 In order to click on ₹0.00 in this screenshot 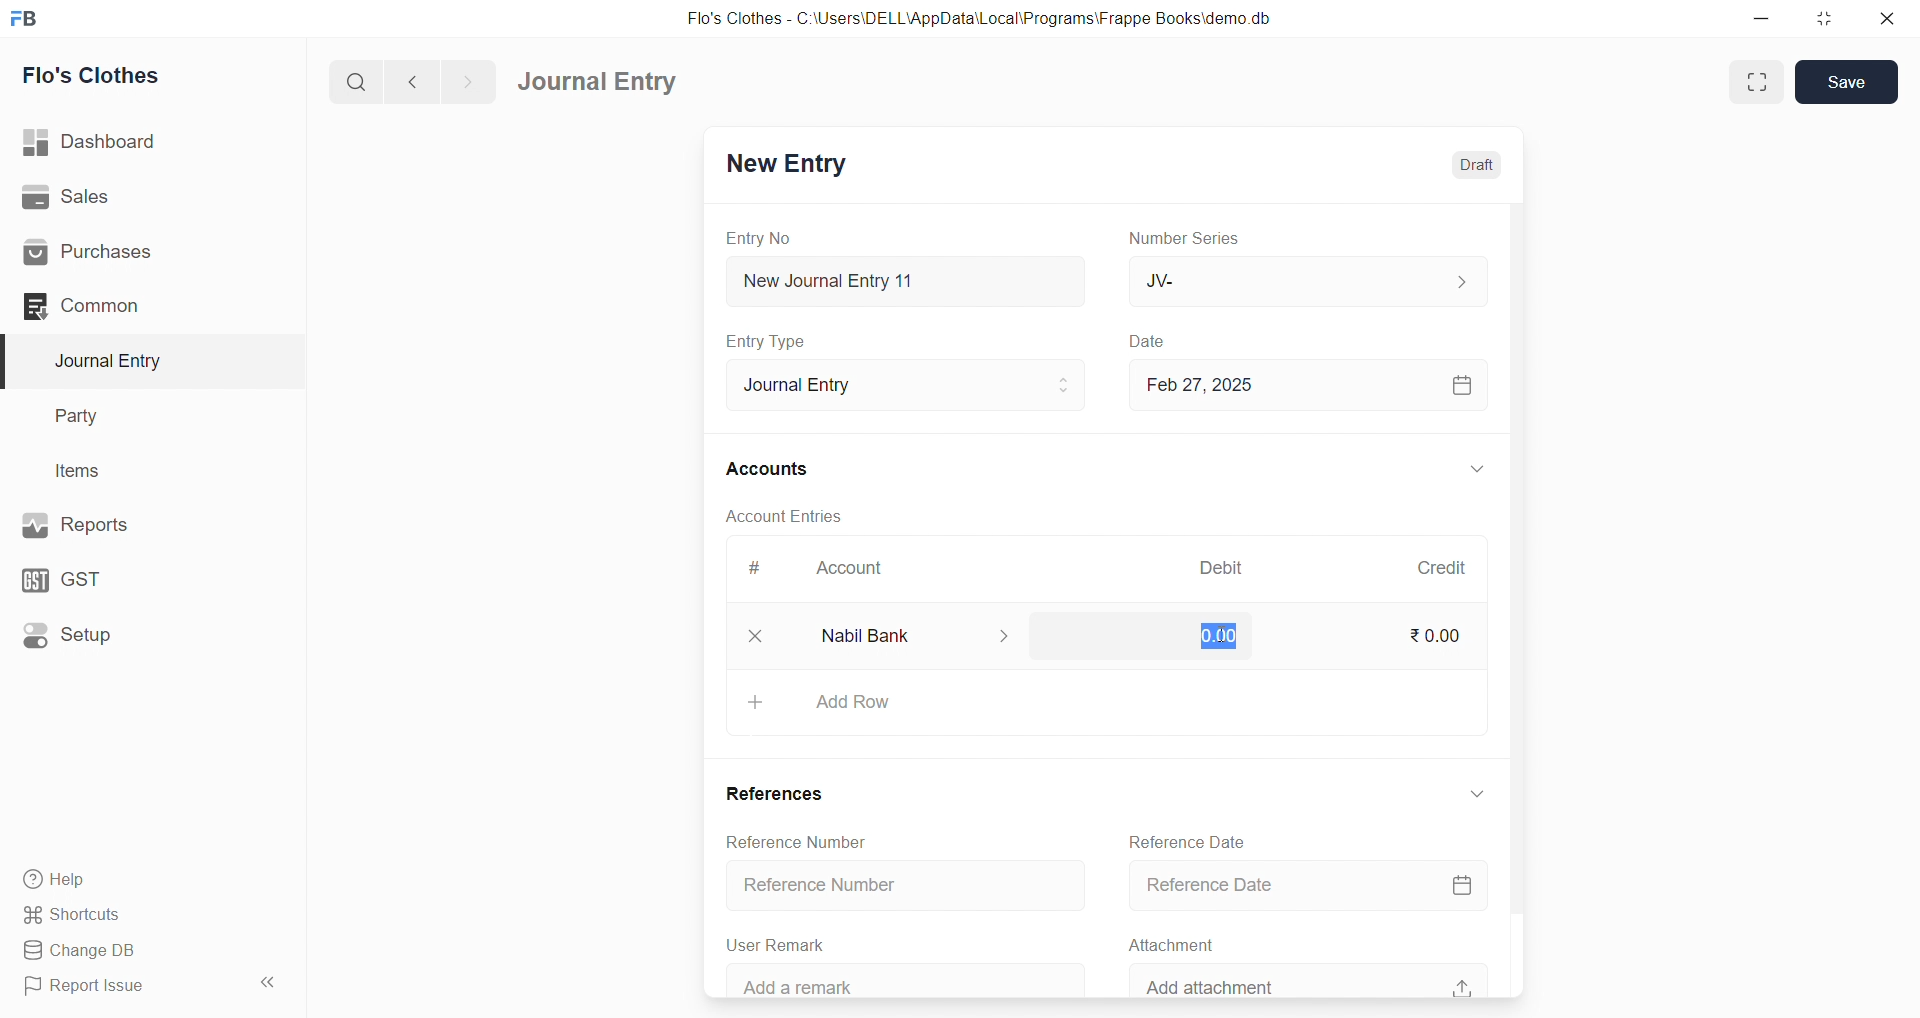, I will do `click(1438, 635)`.